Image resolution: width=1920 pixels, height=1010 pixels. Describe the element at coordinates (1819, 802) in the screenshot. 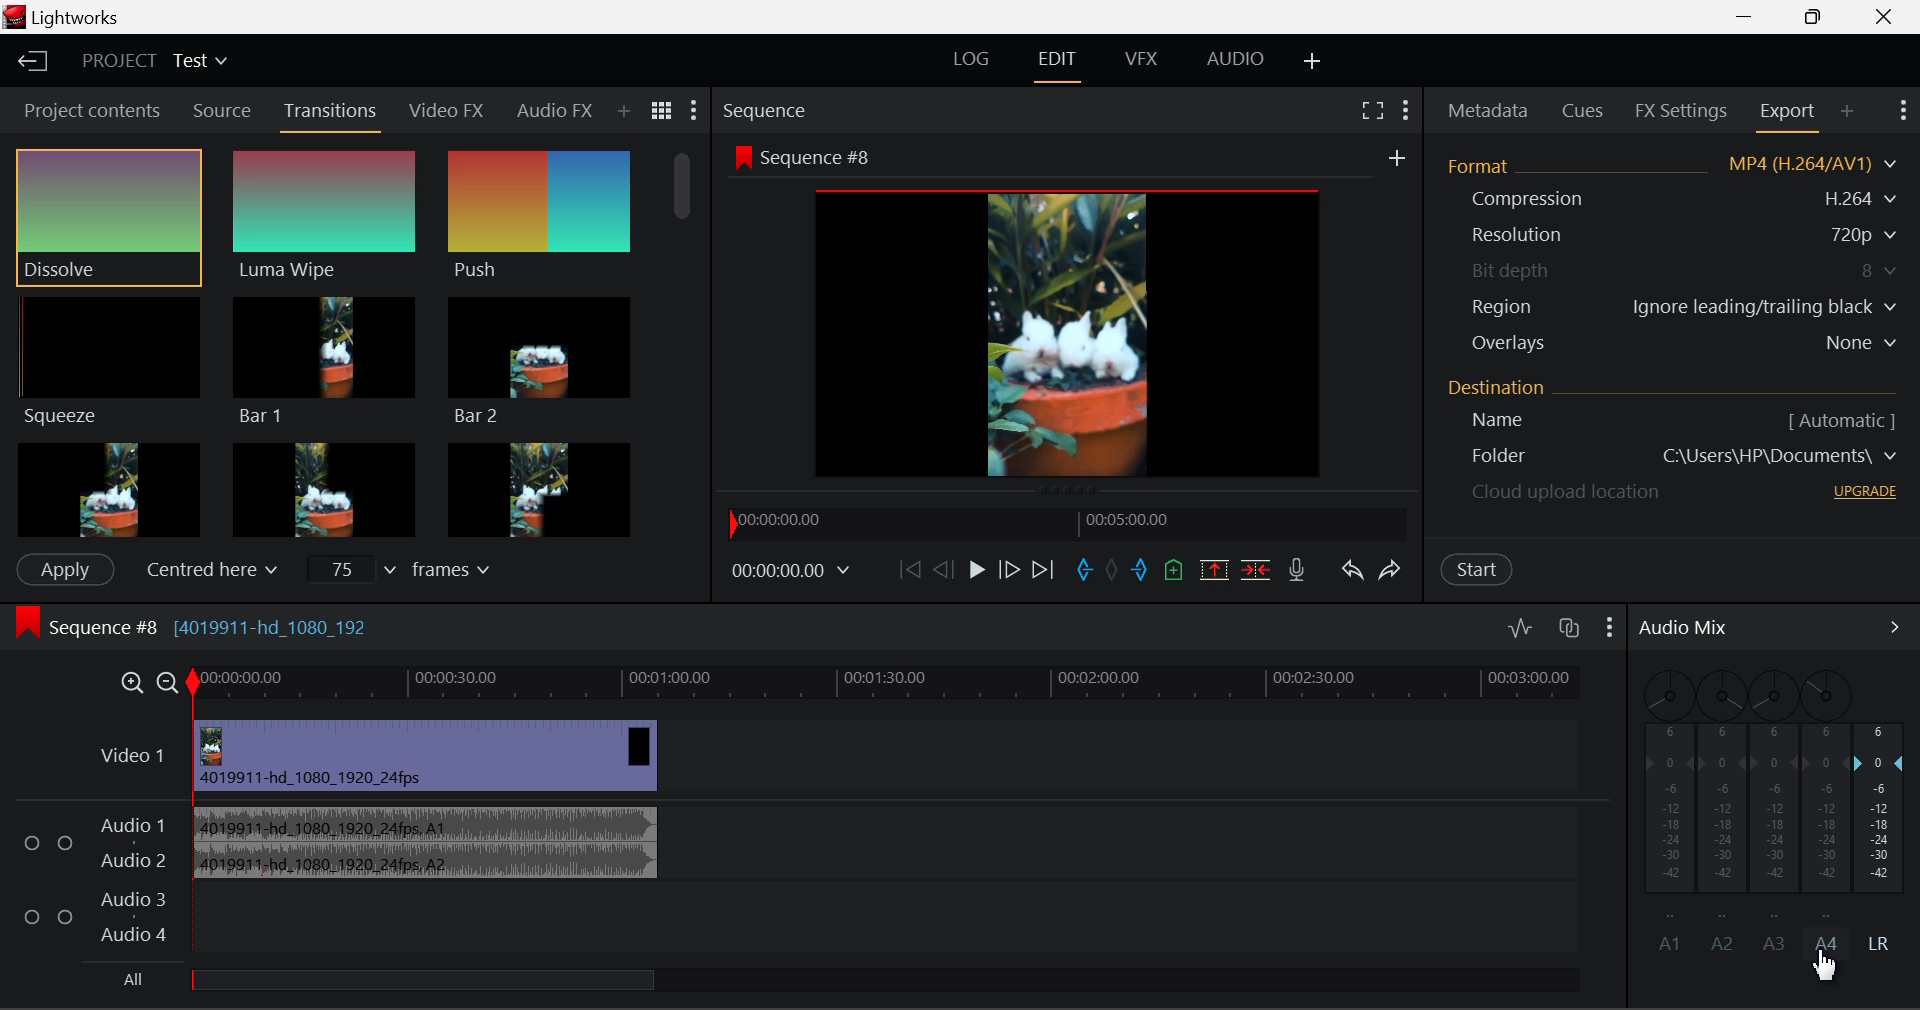

I see `A4 Channel Disabled` at that location.